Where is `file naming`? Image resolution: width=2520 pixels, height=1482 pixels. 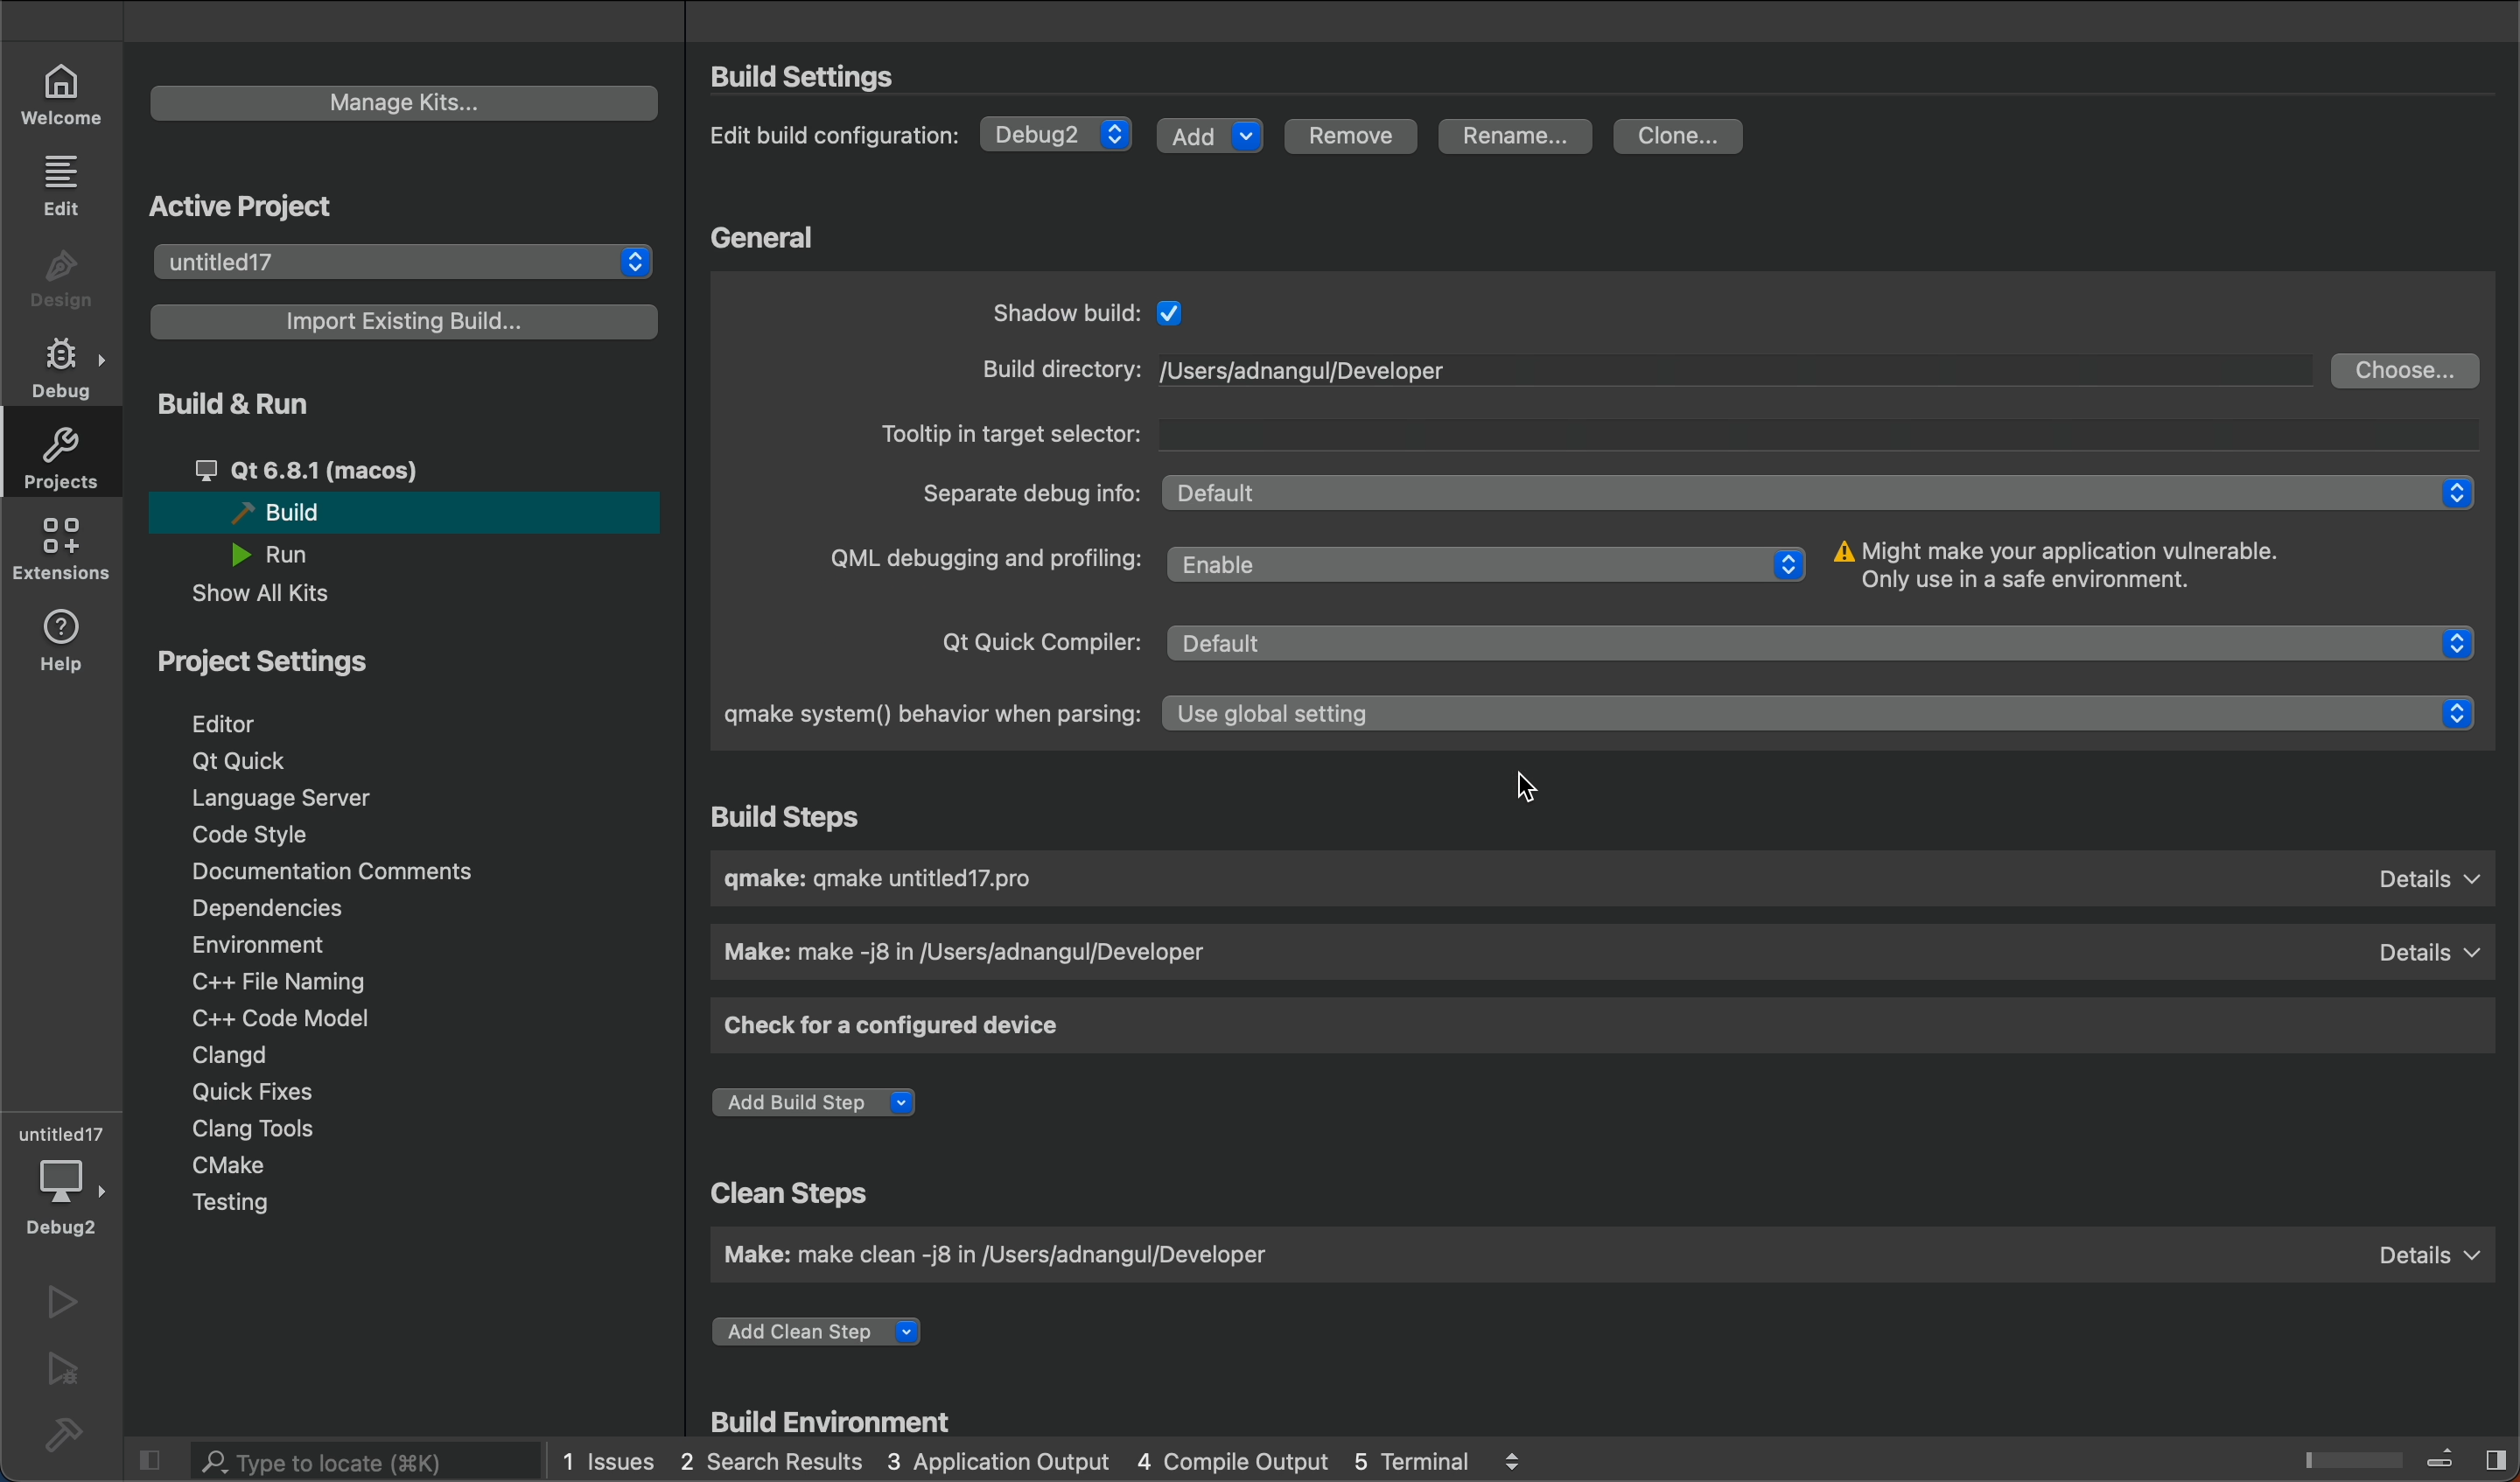 file naming is located at coordinates (286, 978).